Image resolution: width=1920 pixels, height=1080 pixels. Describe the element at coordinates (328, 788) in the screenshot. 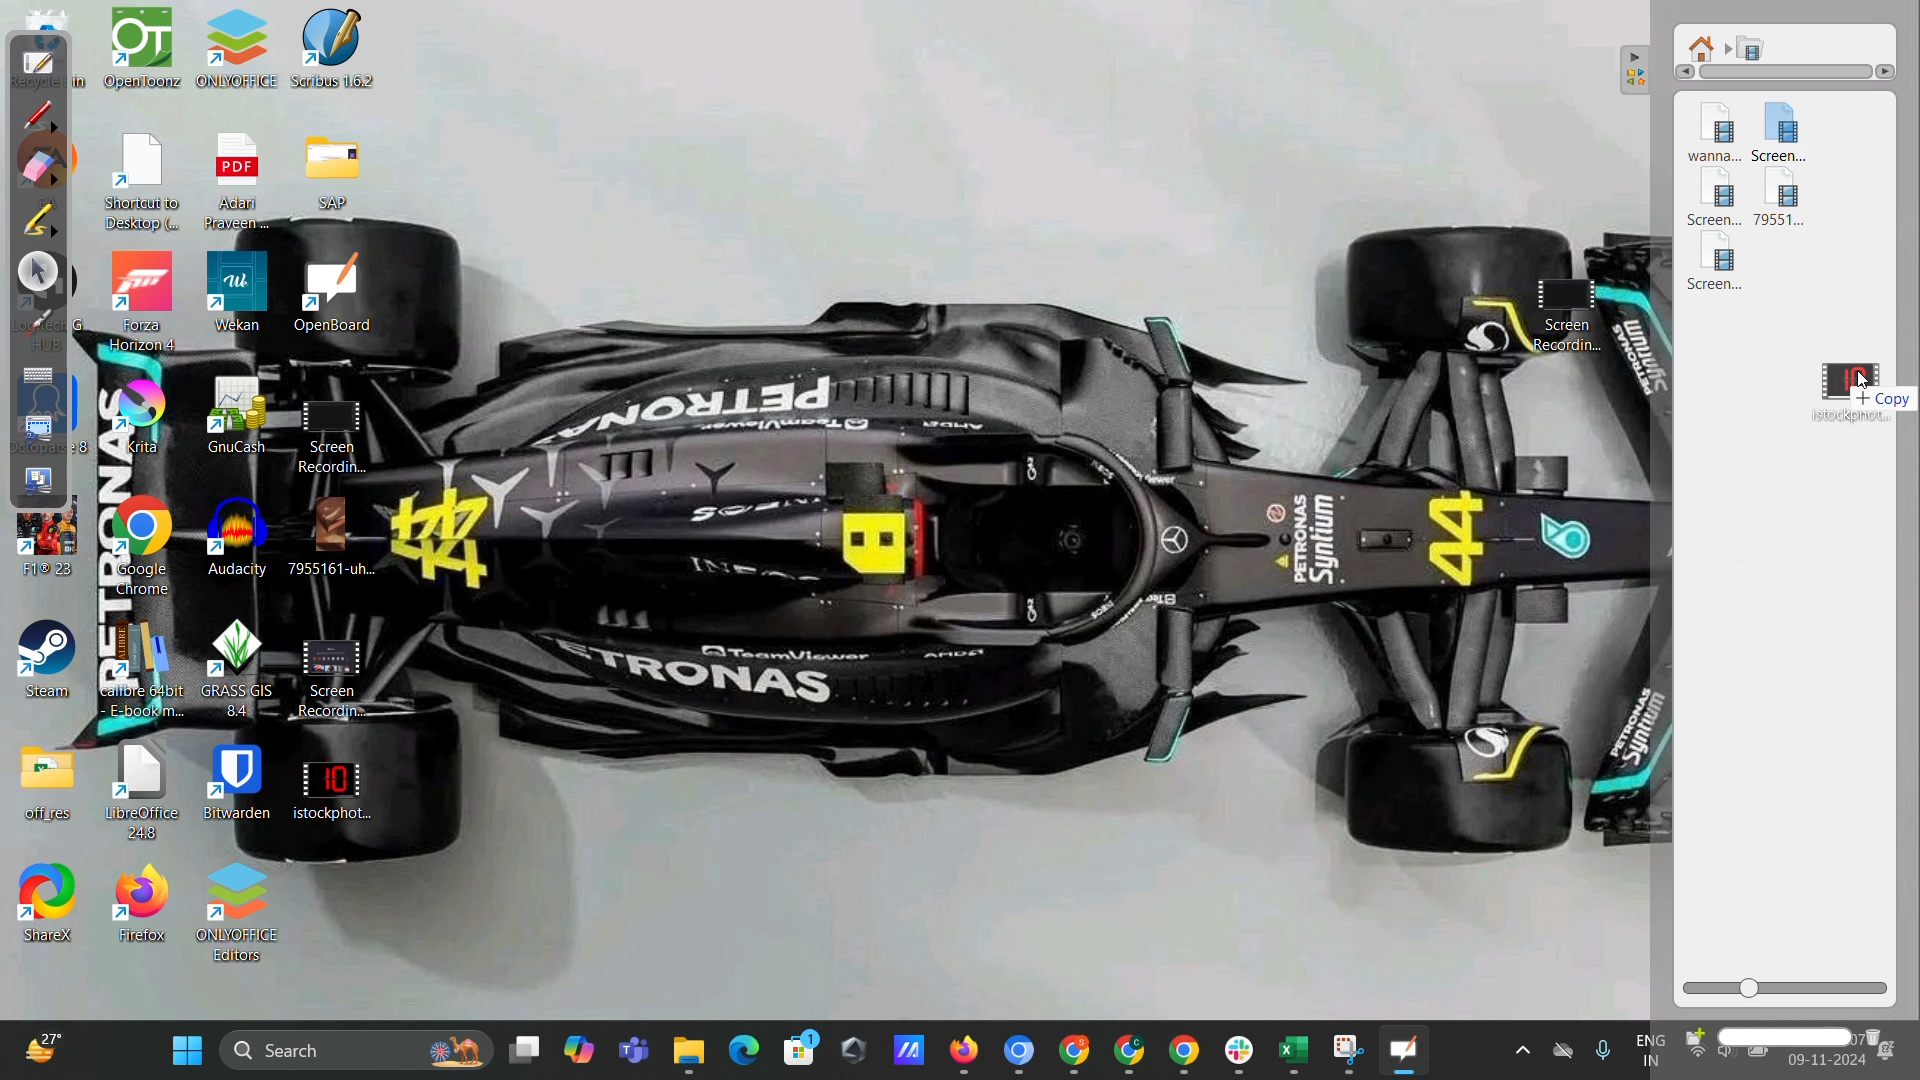

I see `istockphoto` at that location.